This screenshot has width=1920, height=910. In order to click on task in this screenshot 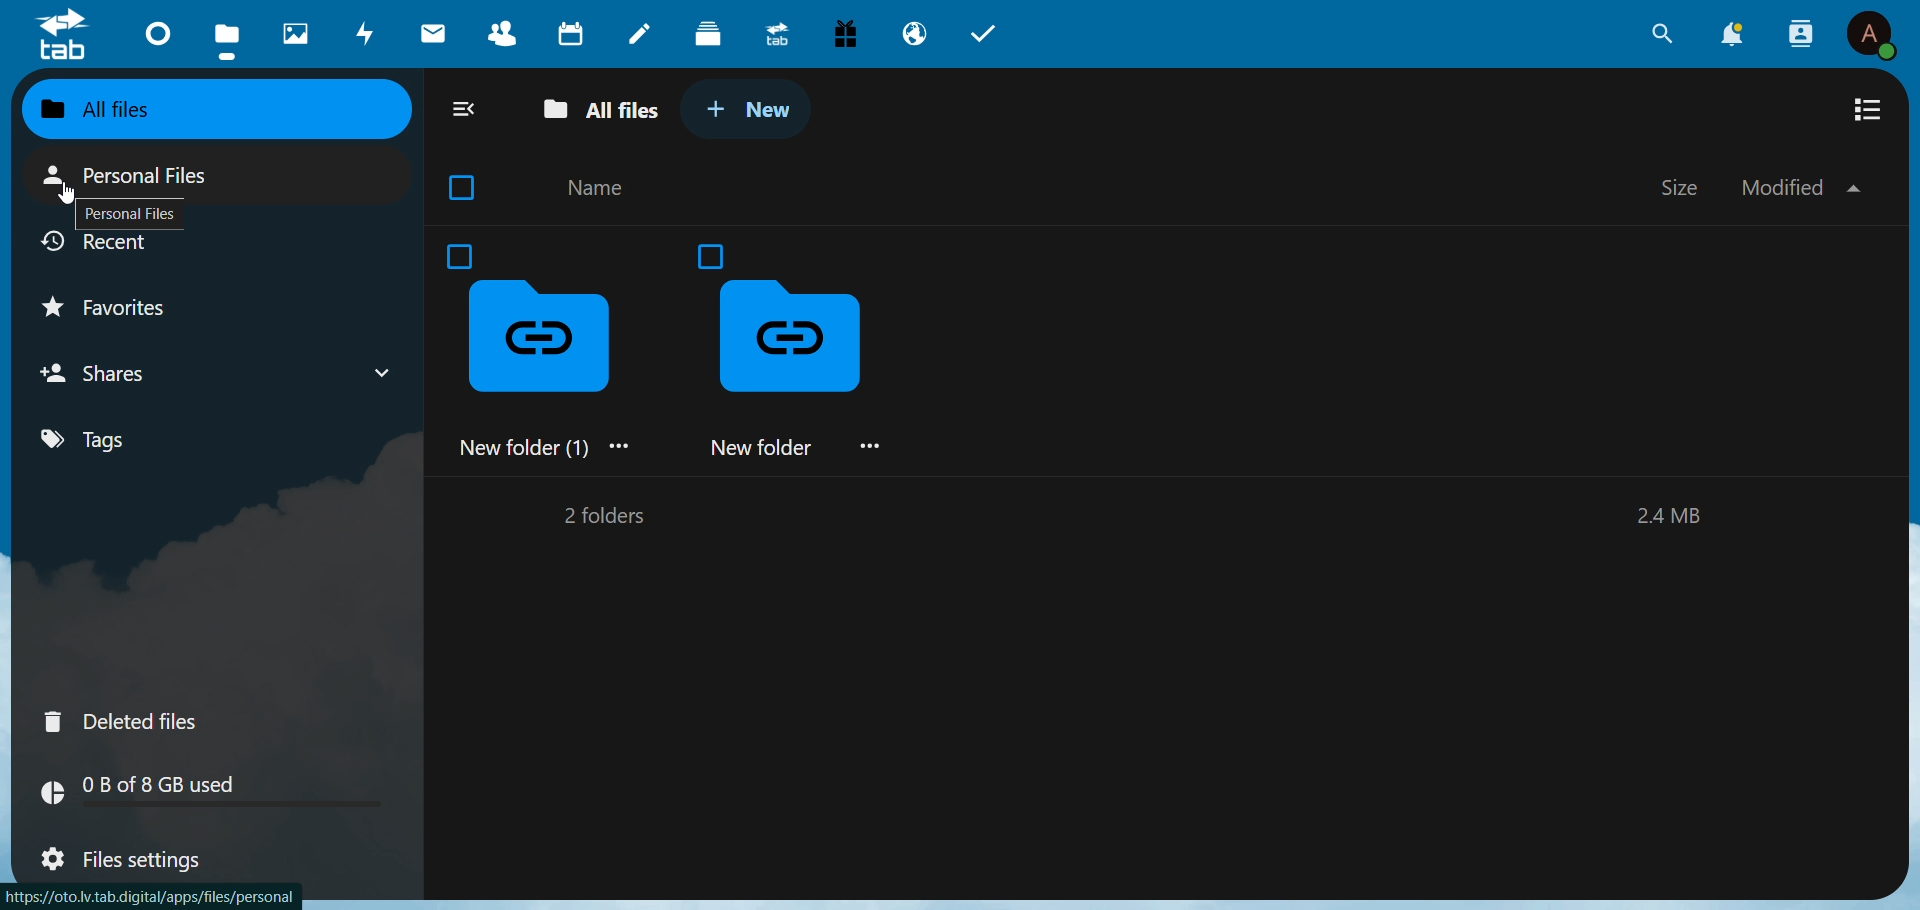, I will do `click(991, 36)`.